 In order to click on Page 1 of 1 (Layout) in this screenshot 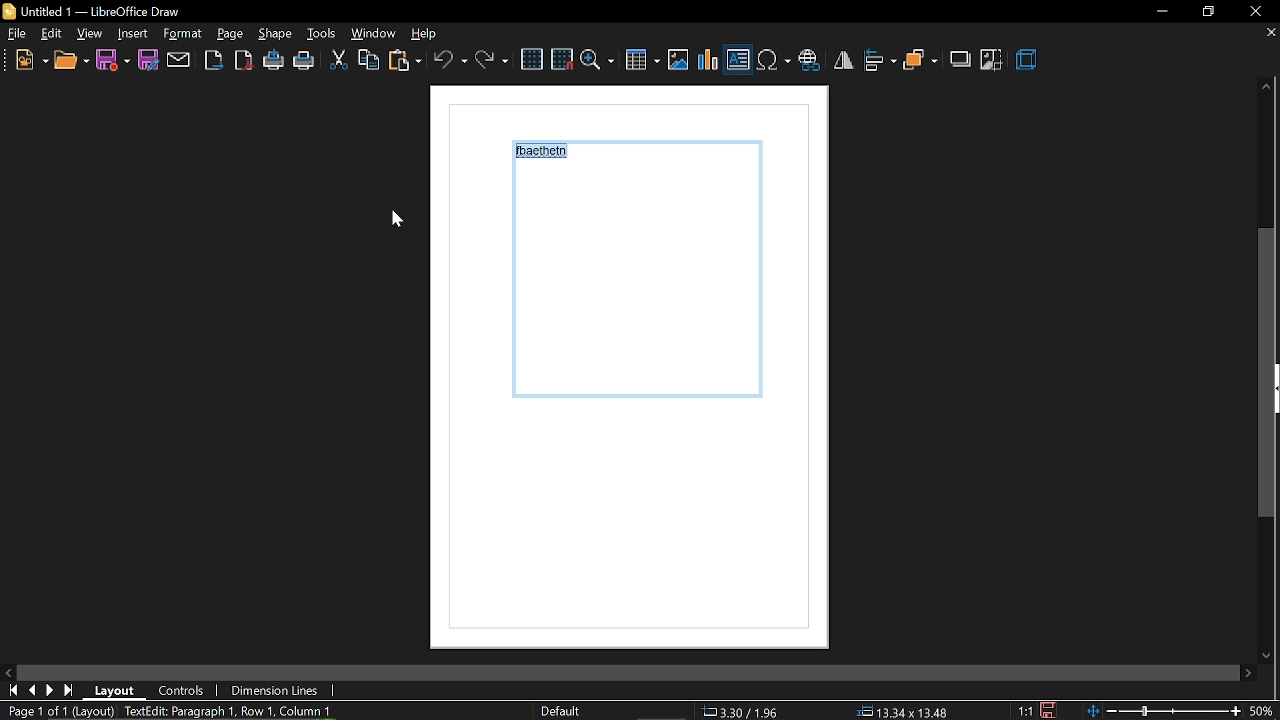, I will do `click(57, 711)`.